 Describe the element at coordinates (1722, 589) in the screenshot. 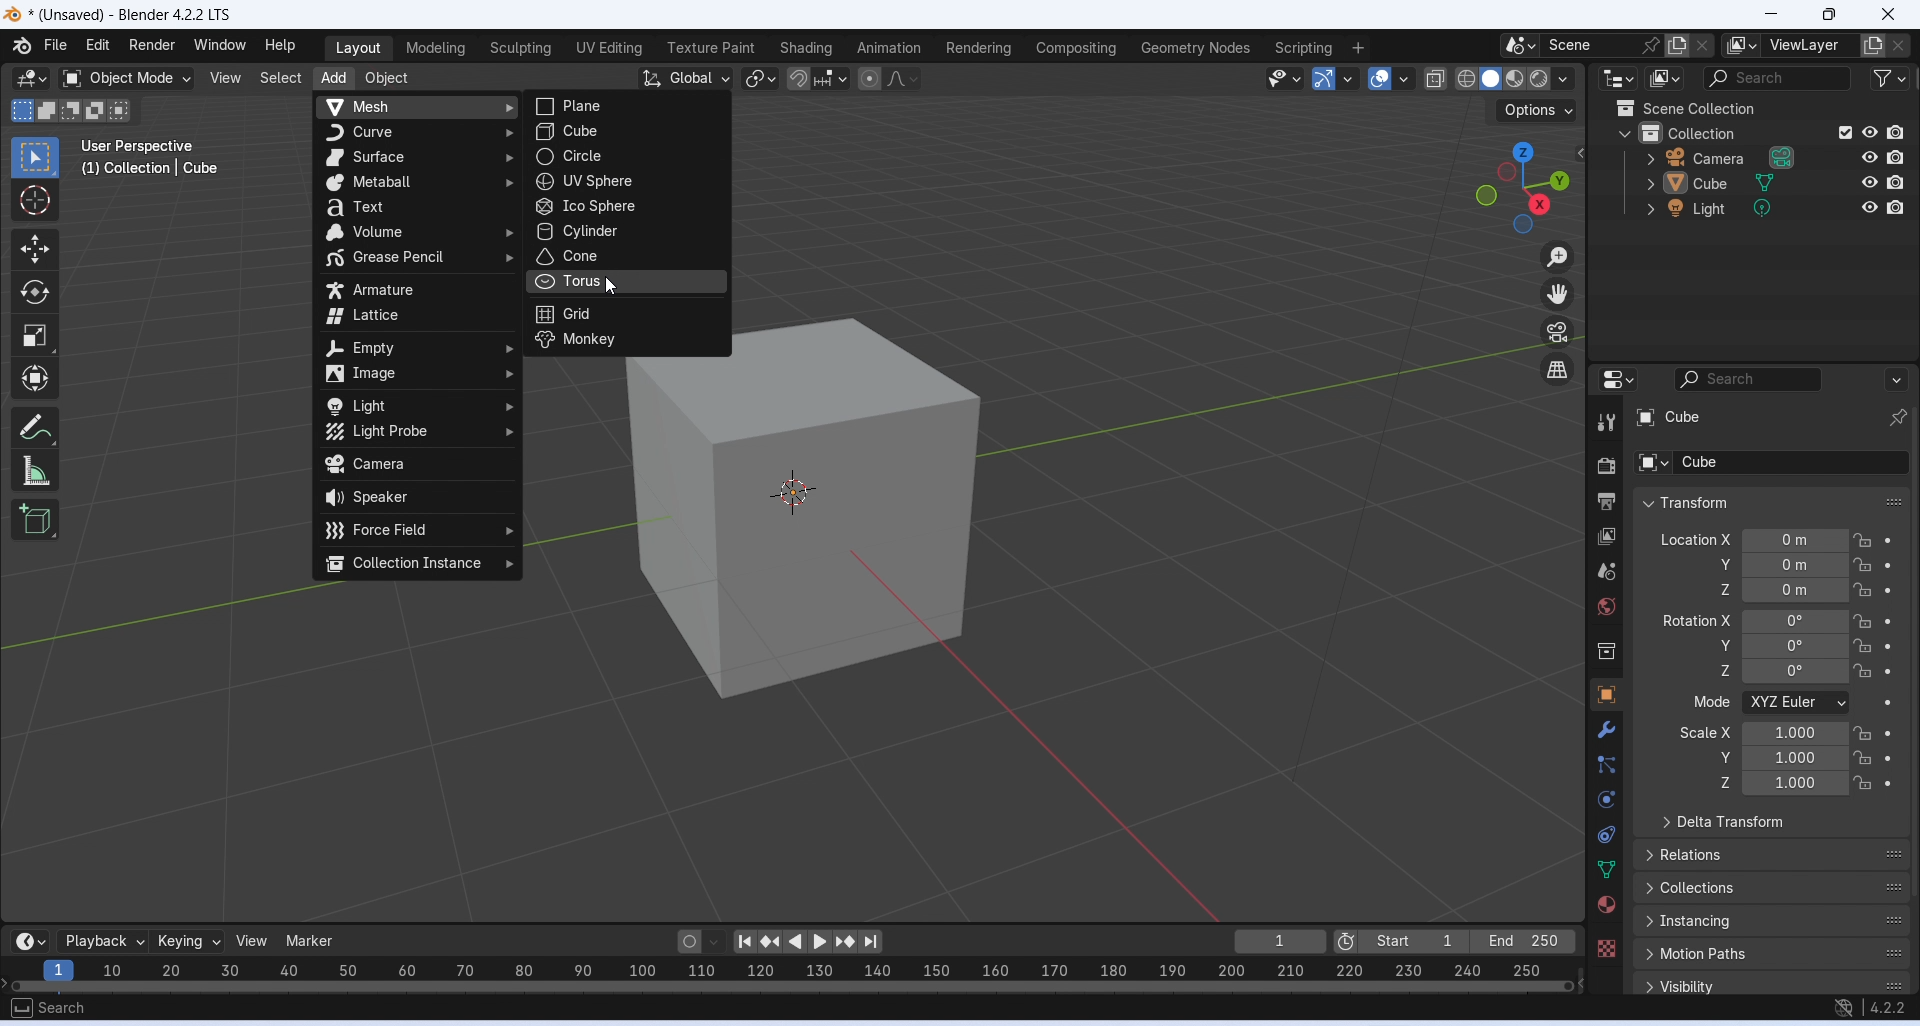

I see `Location Z` at that location.